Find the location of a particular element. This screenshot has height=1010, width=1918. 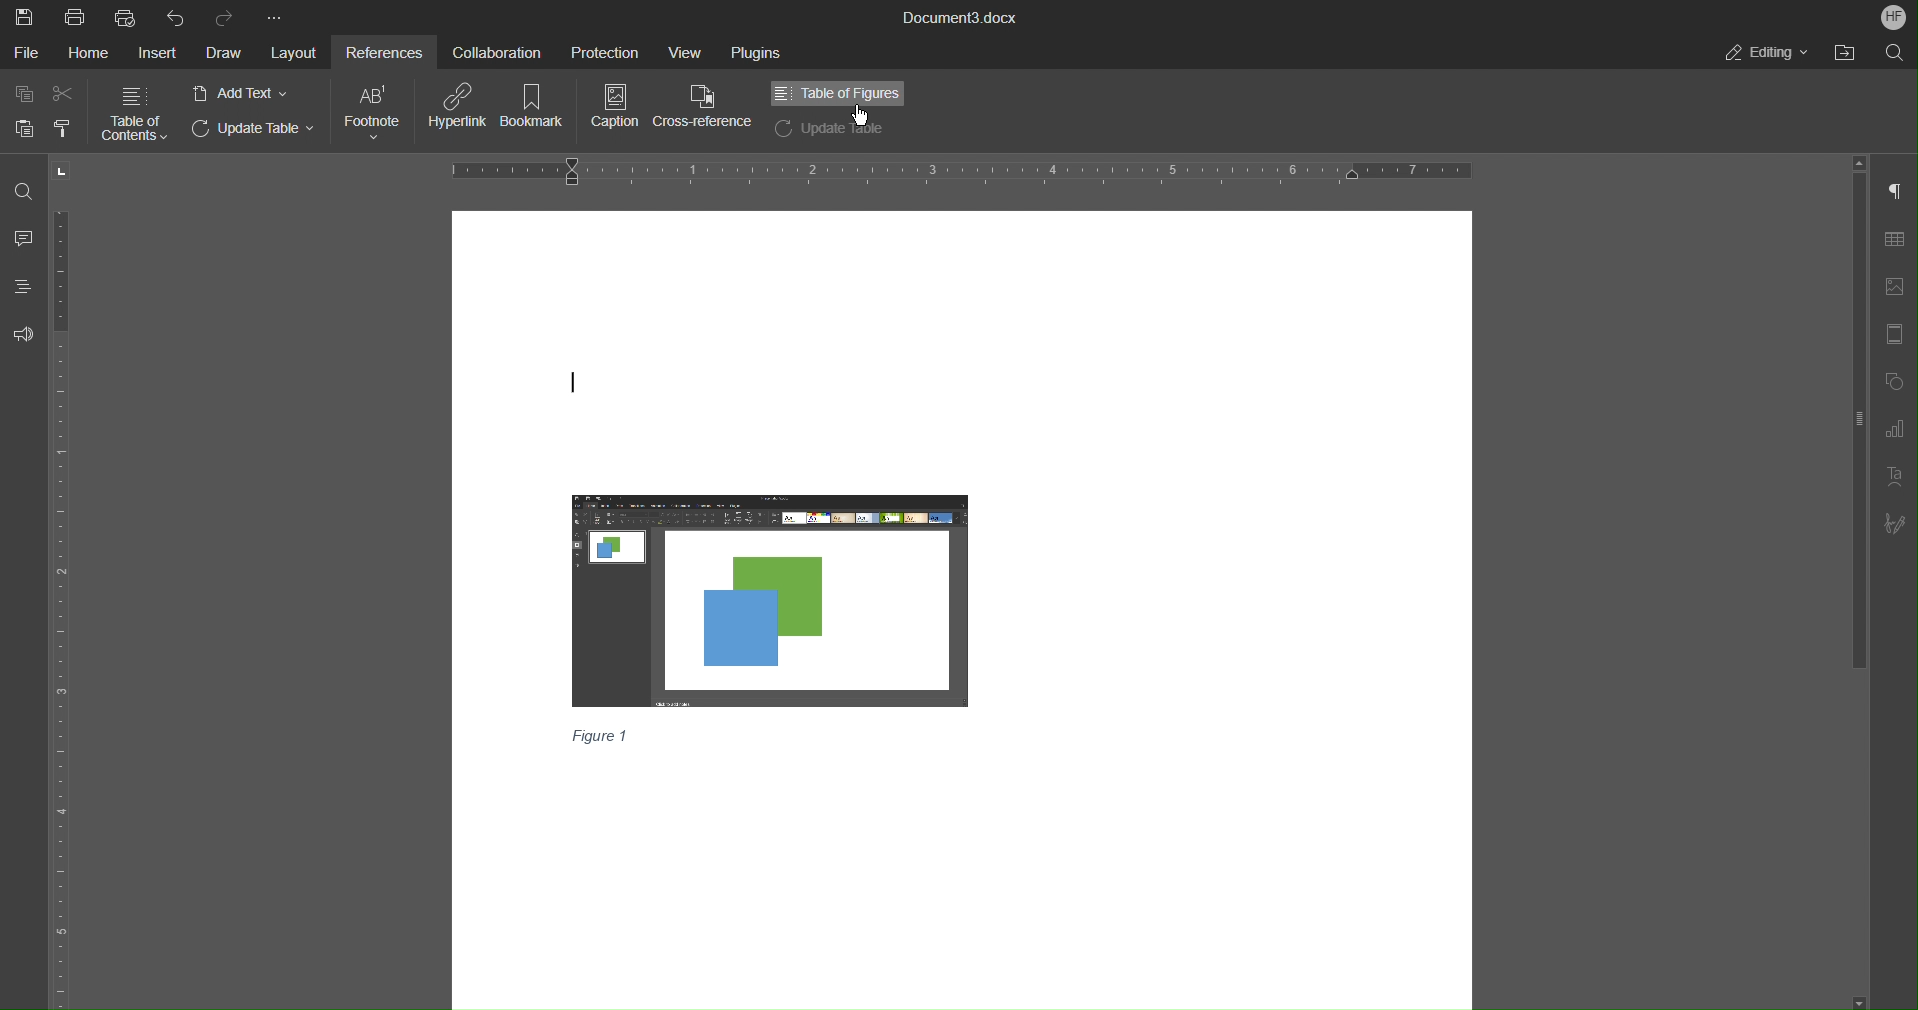

Header/Footer is located at coordinates (1896, 336).